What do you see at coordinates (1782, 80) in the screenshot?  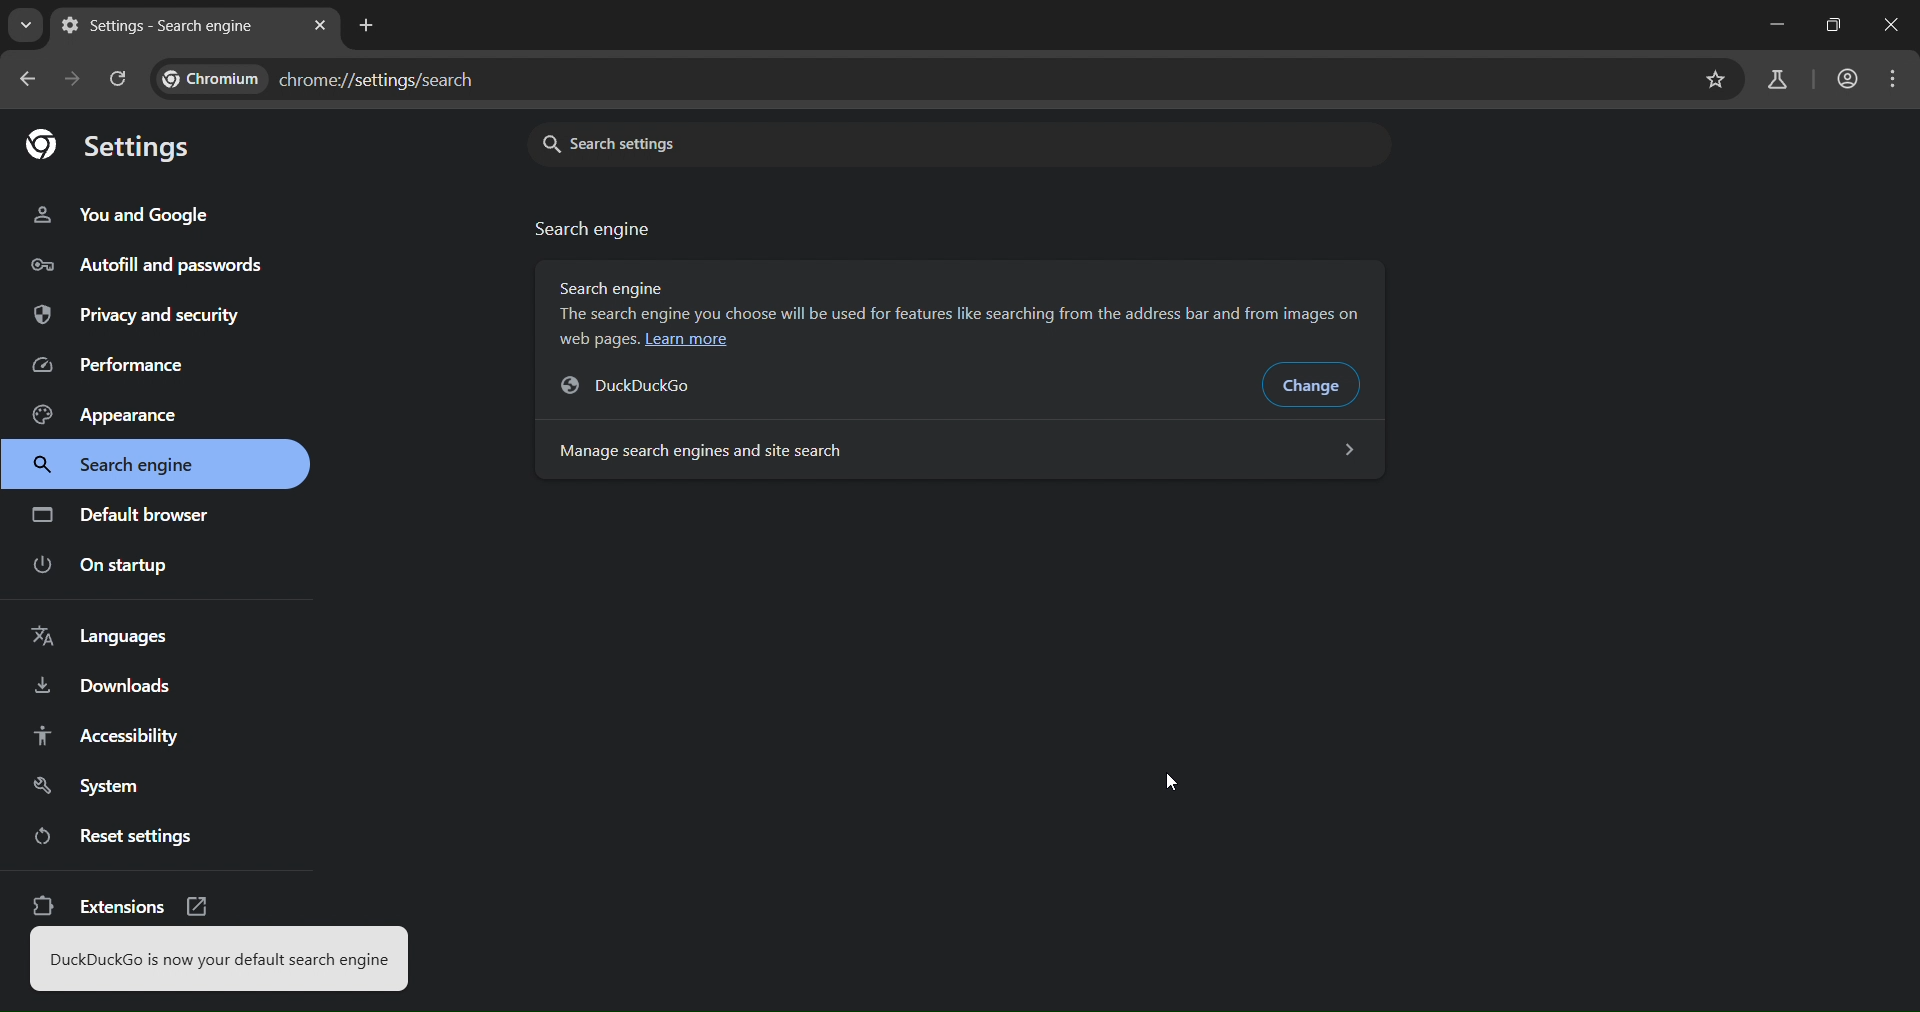 I see `search labs` at bounding box center [1782, 80].